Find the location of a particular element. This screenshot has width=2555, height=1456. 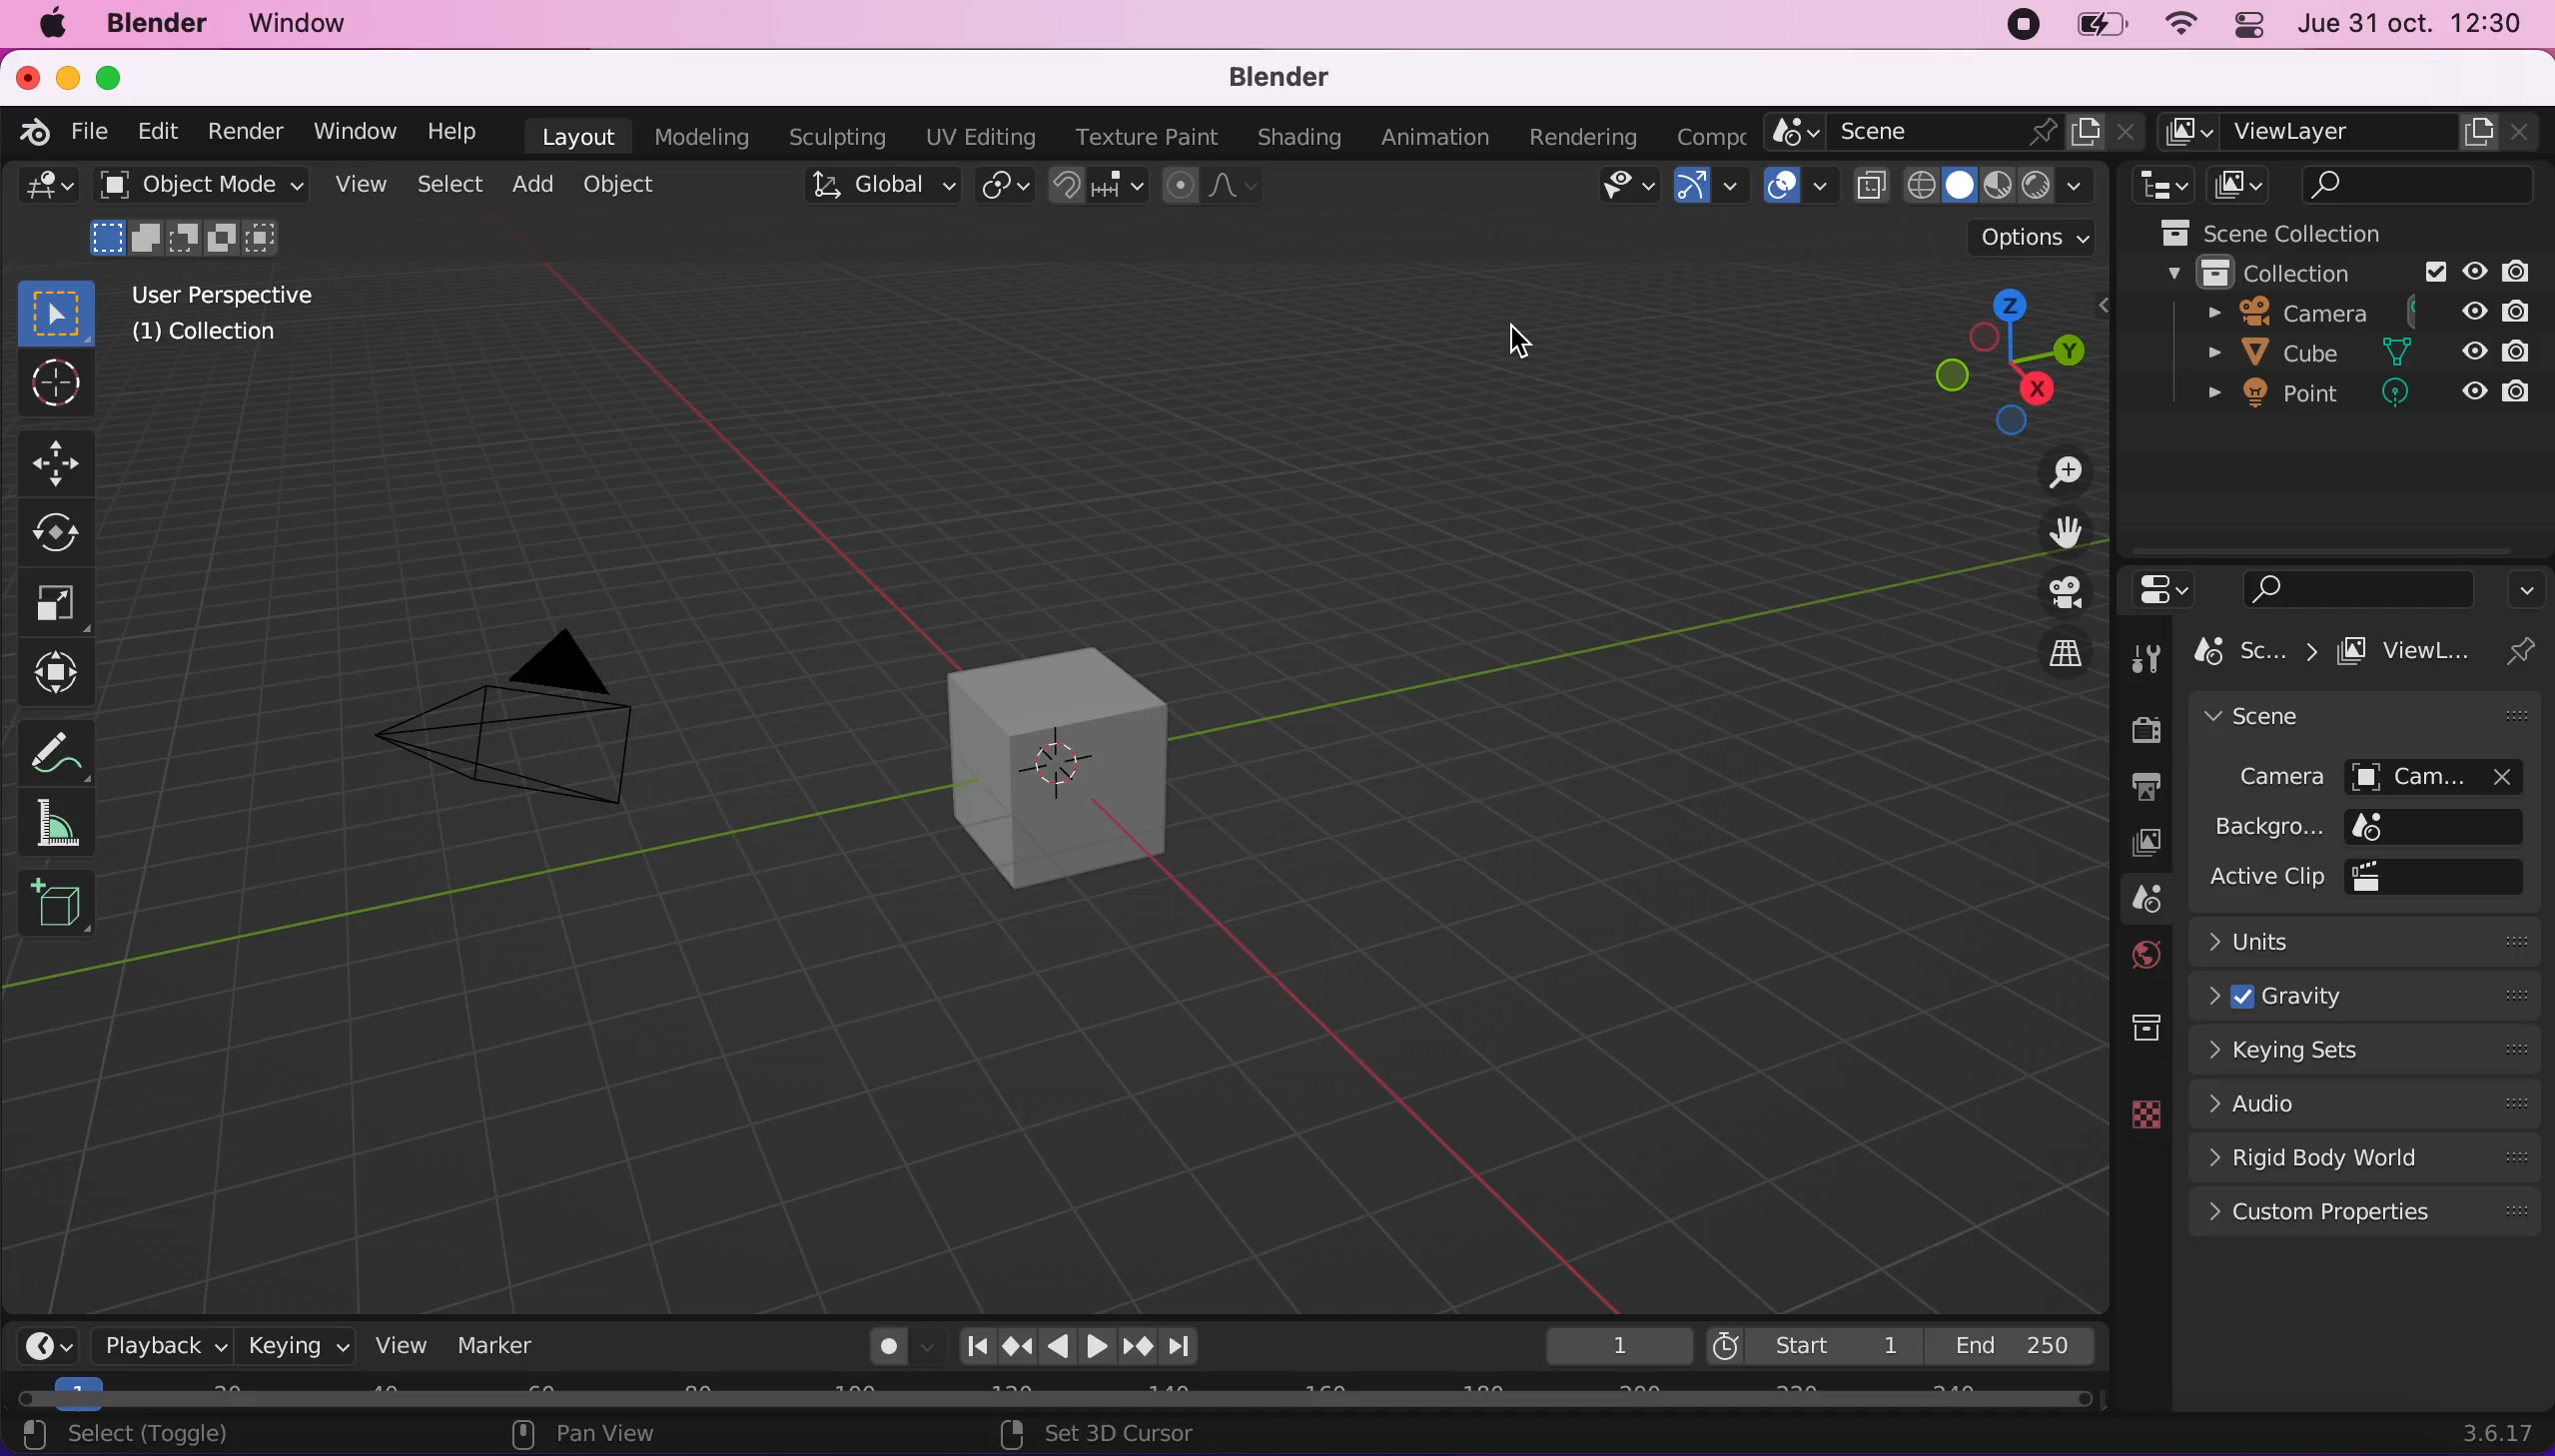

Jump to startpoint is located at coordinates (968, 1347).